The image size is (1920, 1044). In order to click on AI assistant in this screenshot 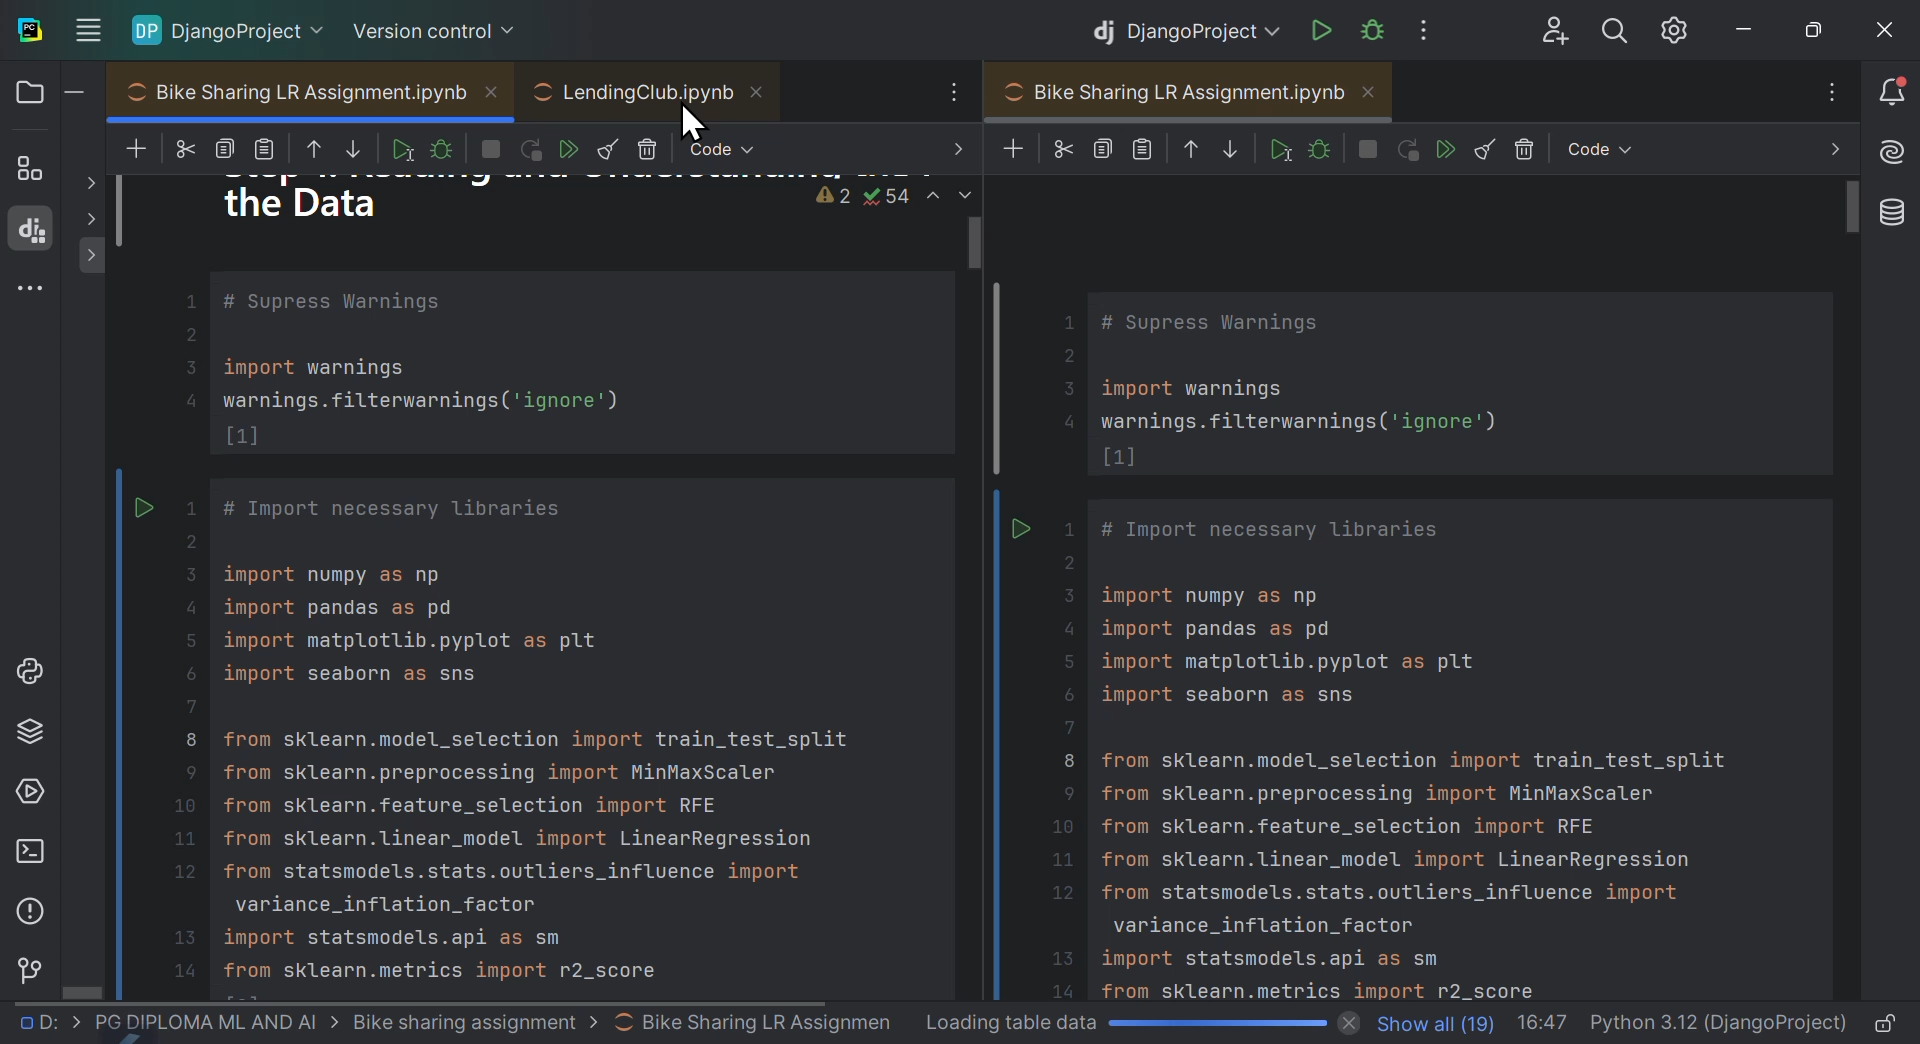, I will do `click(1894, 154)`.